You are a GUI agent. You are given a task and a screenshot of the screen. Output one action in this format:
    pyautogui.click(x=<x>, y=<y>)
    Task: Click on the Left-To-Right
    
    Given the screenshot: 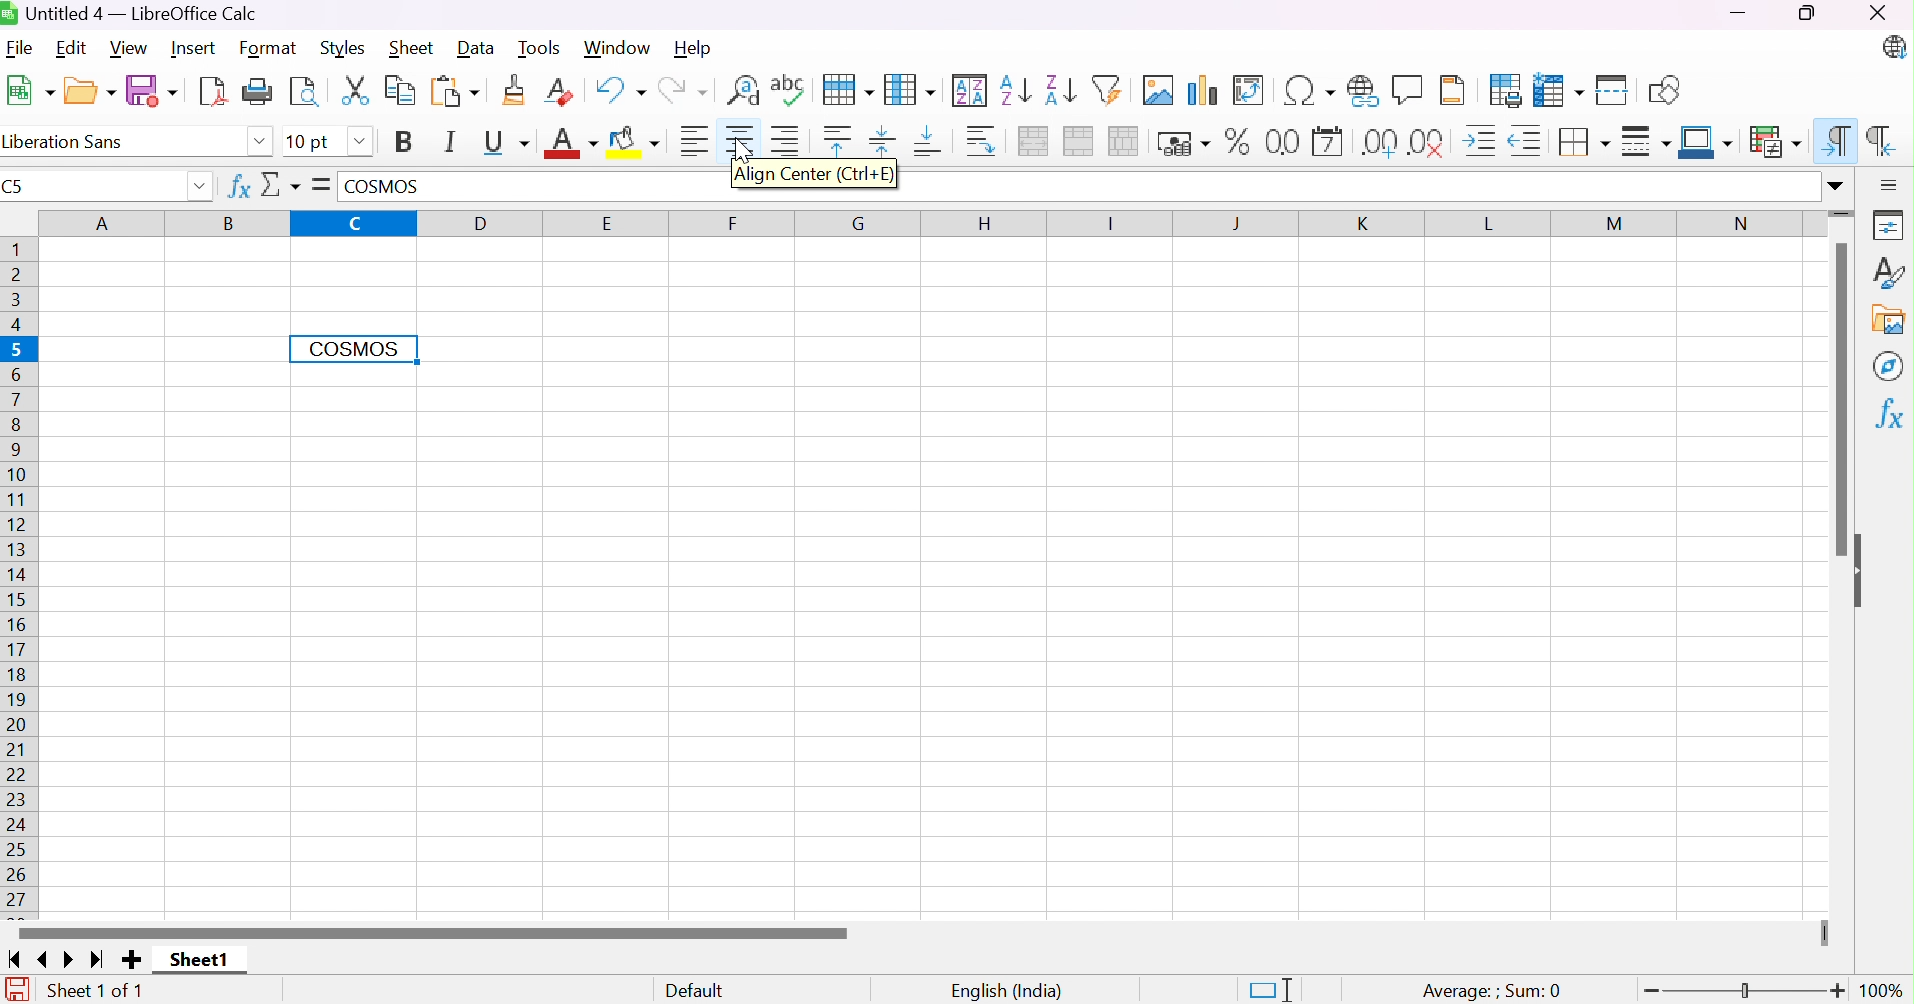 What is the action you would take?
    pyautogui.click(x=1832, y=138)
    